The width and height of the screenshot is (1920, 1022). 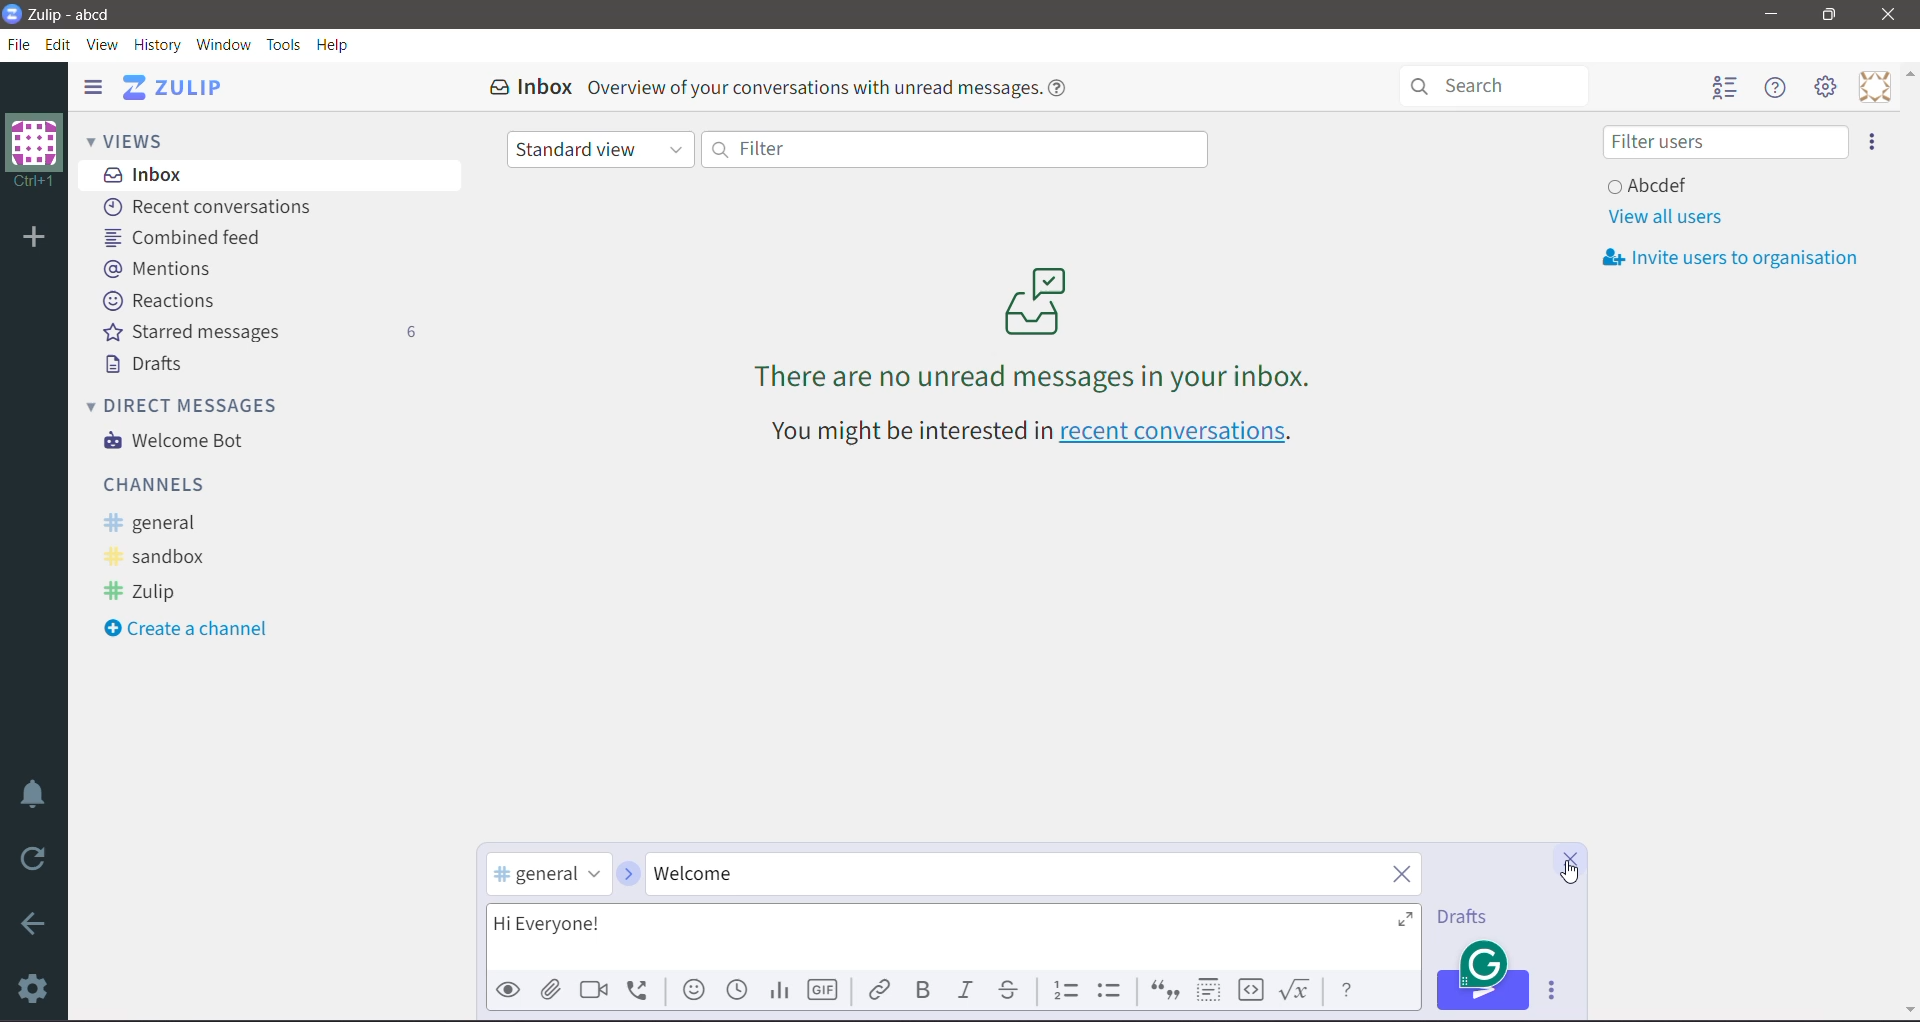 What do you see at coordinates (159, 483) in the screenshot?
I see `Channels` at bounding box center [159, 483].